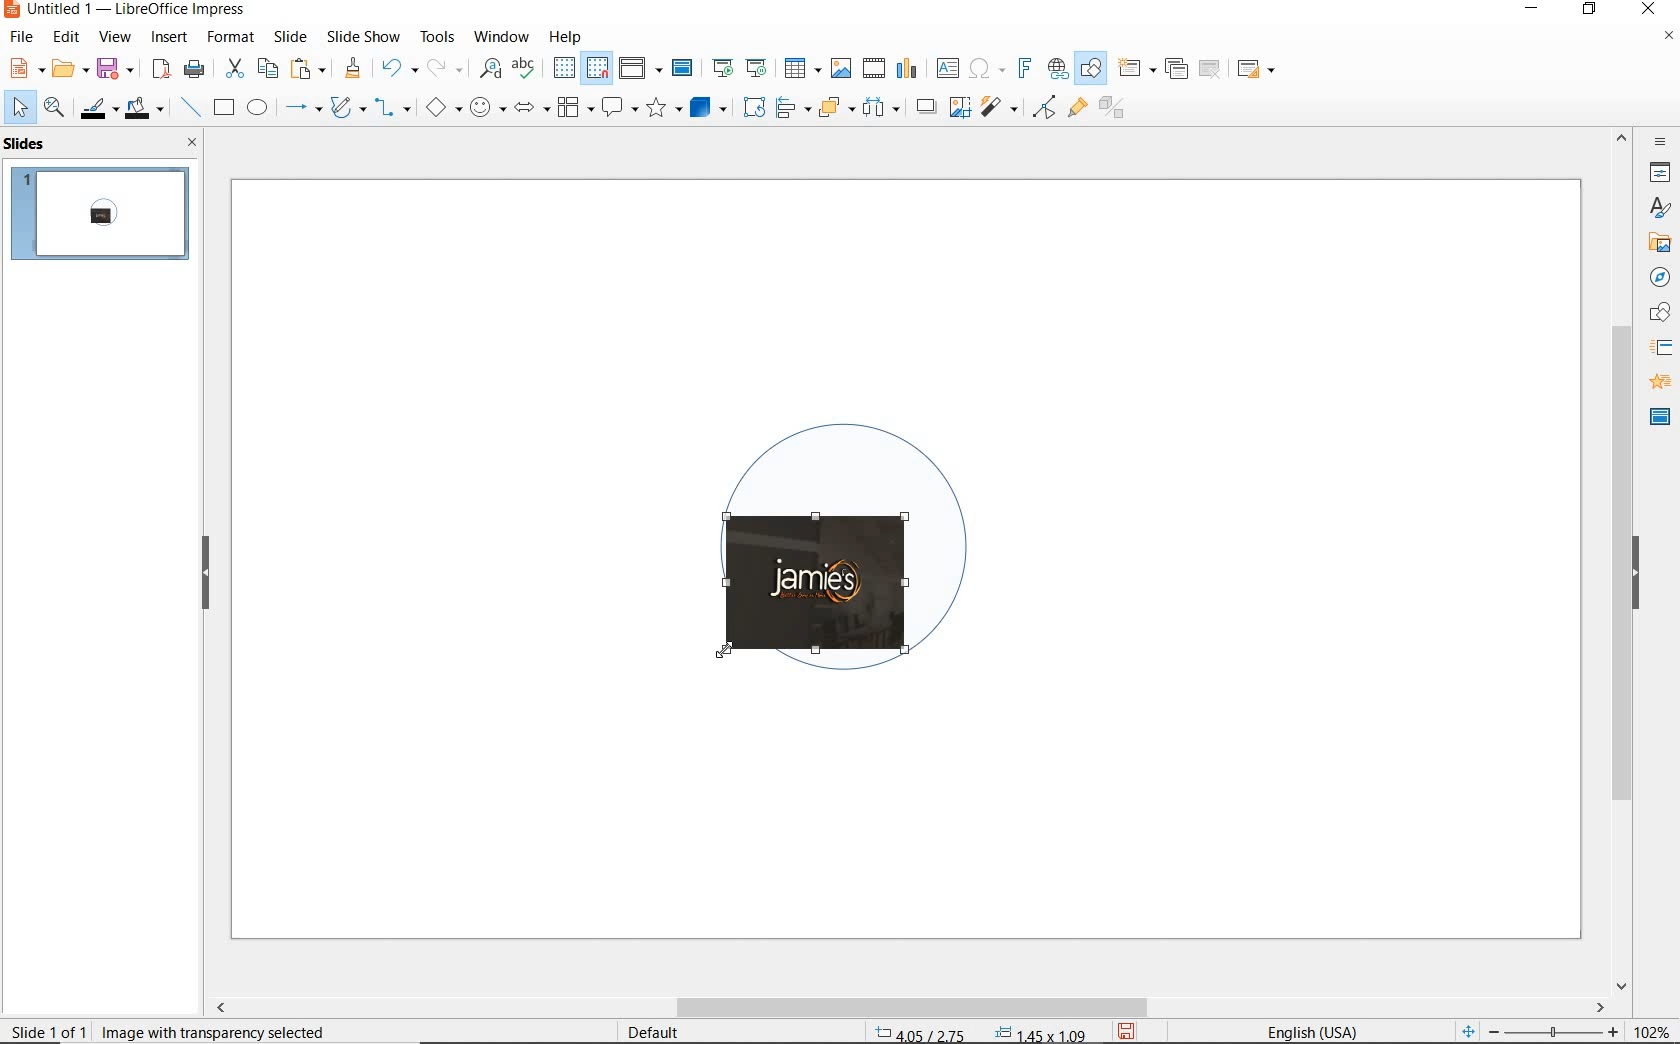  What do you see at coordinates (959, 105) in the screenshot?
I see `crop image` at bounding box center [959, 105].